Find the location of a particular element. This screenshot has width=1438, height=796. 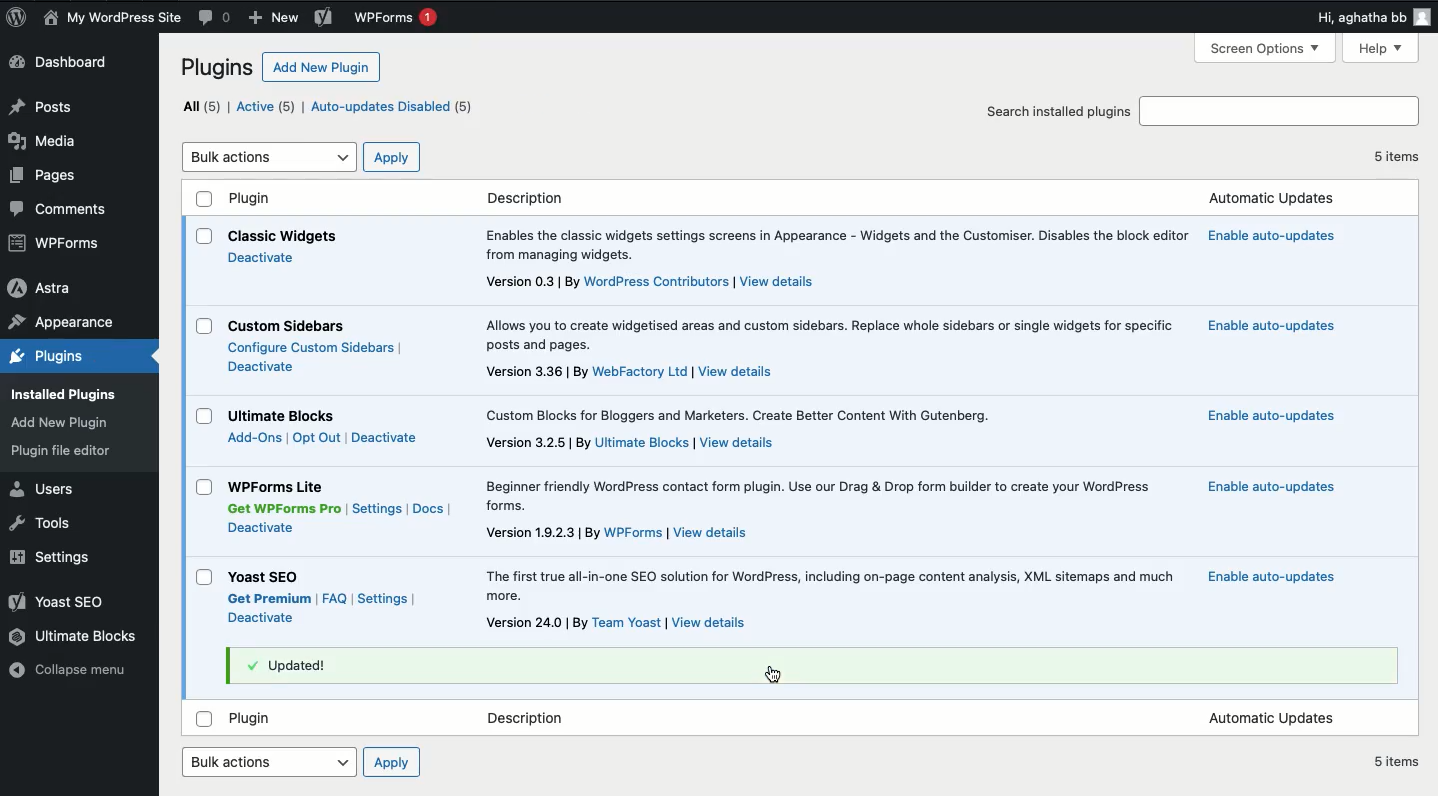

FAQ is located at coordinates (334, 598).